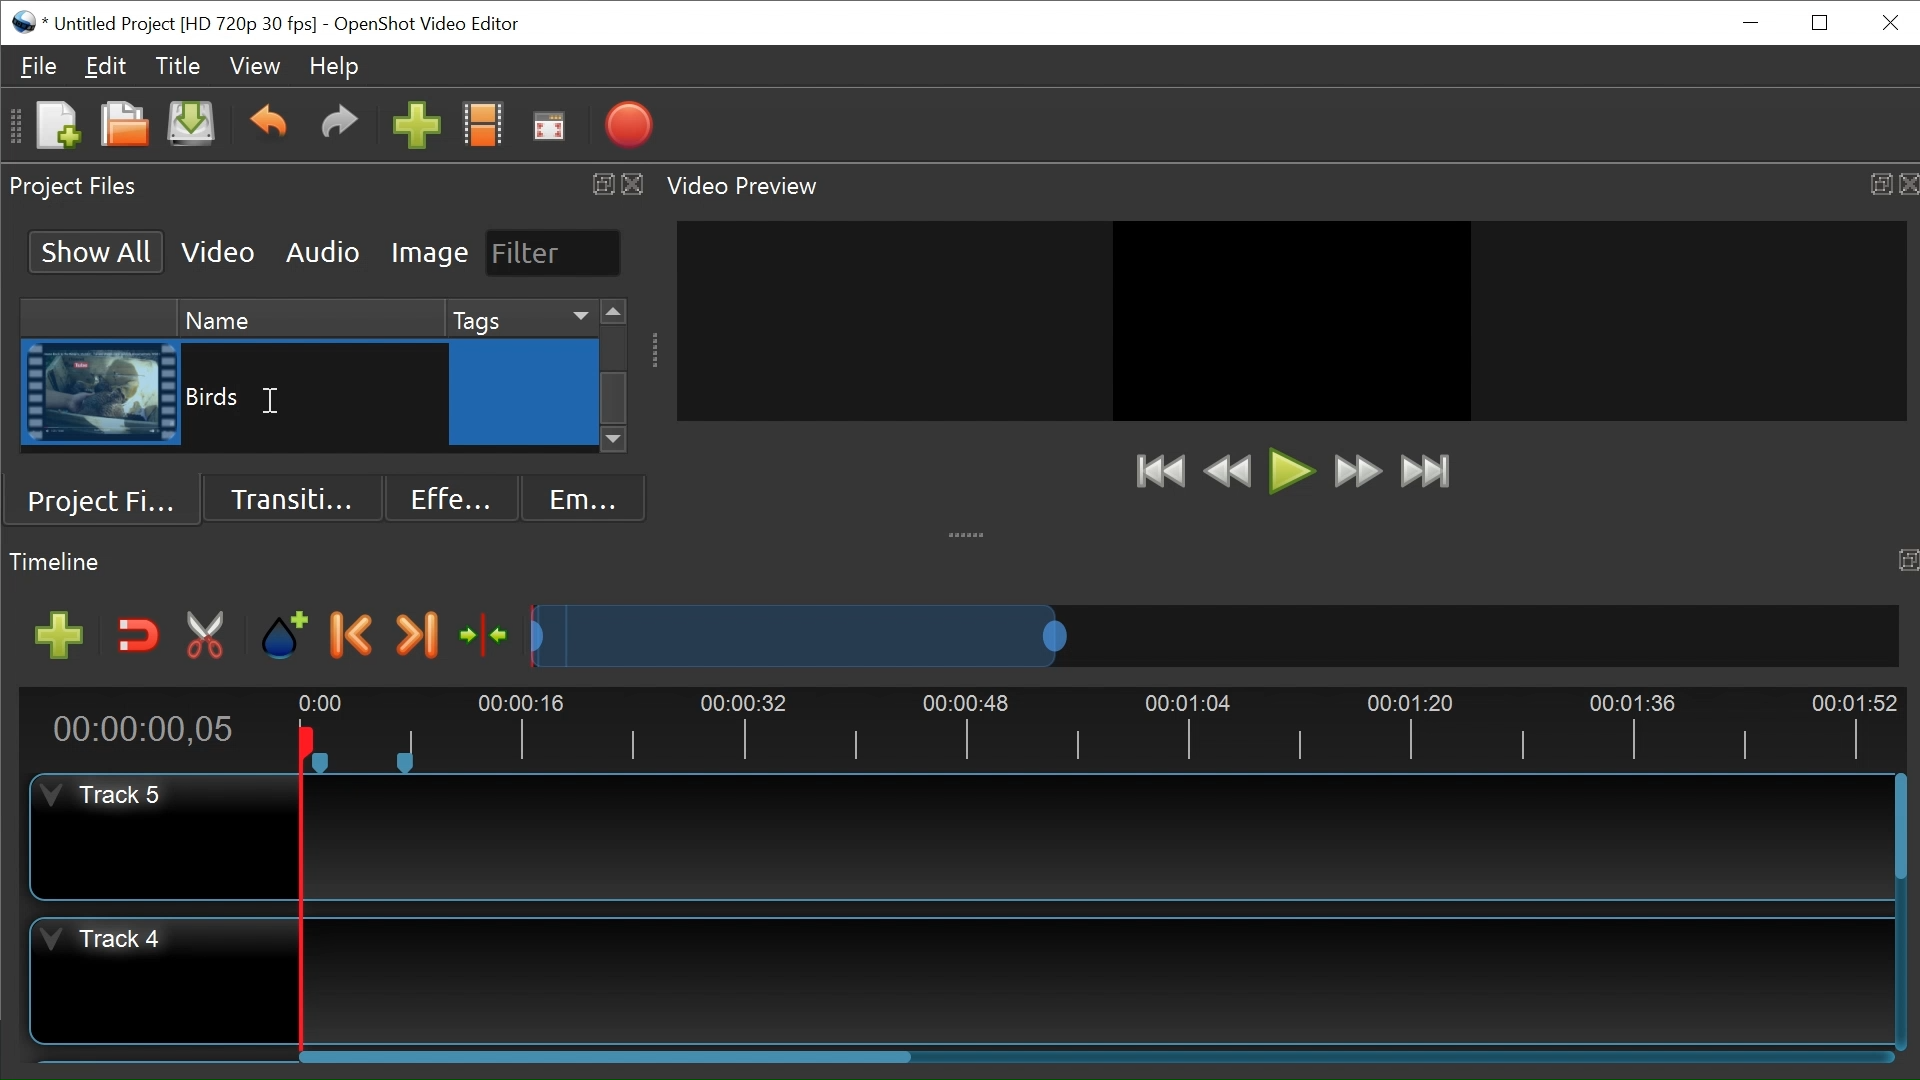 Image resolution: width=1920 pixels, height=1080 pixels. What do you see at coordinates (193, 127) in the screenshot?
I see `Save Project` at bounding box center [193, 127].